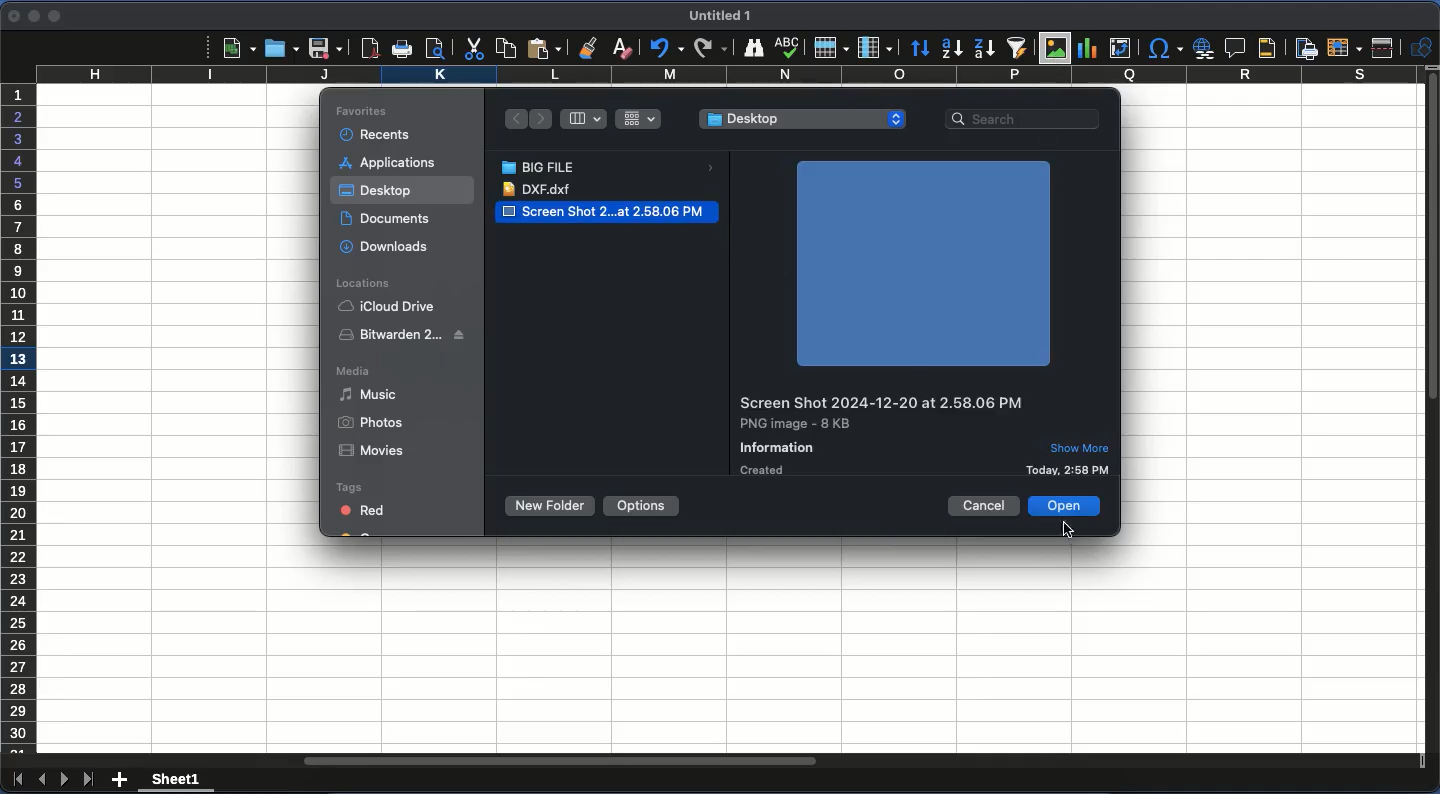 The width and height of the screenshot is (1440, 794). Describe the element at coordinates (638, 118) in the screenshot. I see `grid` at that location.